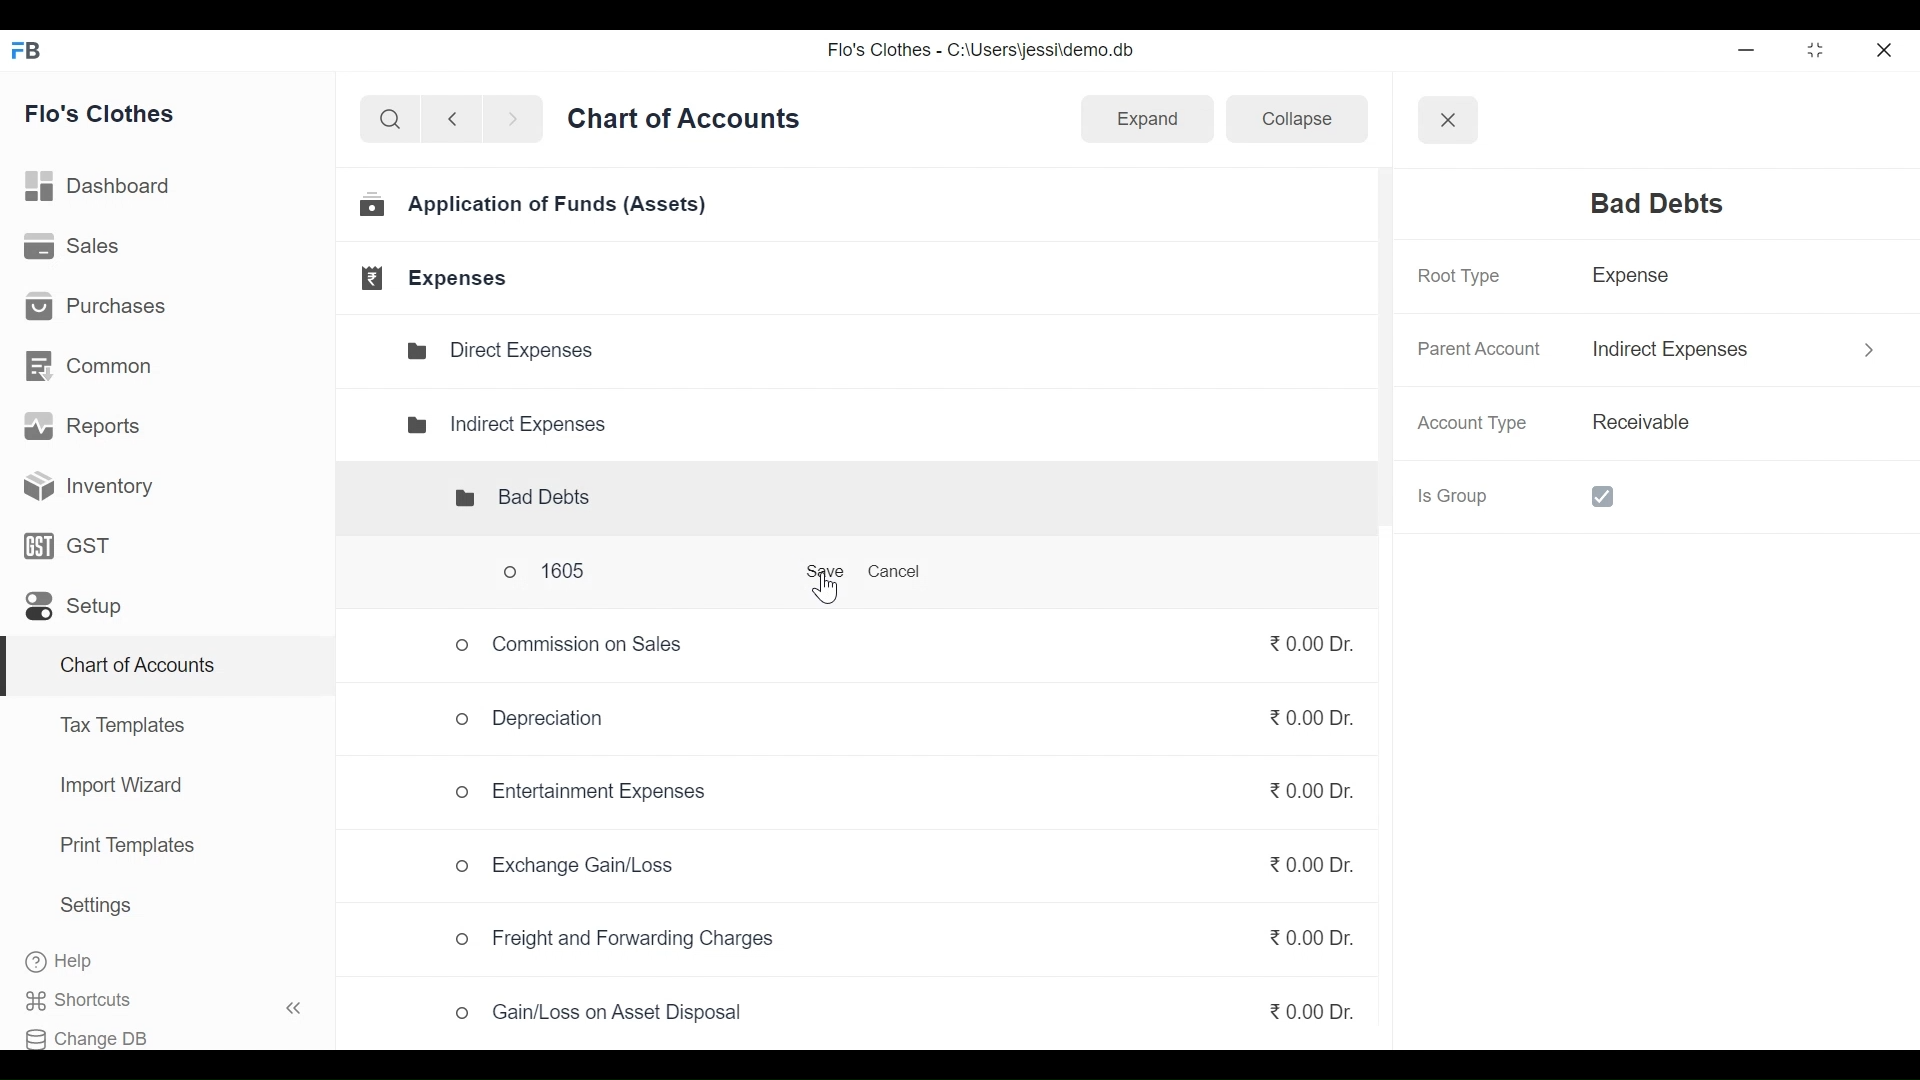 The width and height of the screenshot is (1920, 1080). Describe the element at coordinates (601, 1018) in the screenshot. I see `Gain/Loss on Asset Disposal` at that location.